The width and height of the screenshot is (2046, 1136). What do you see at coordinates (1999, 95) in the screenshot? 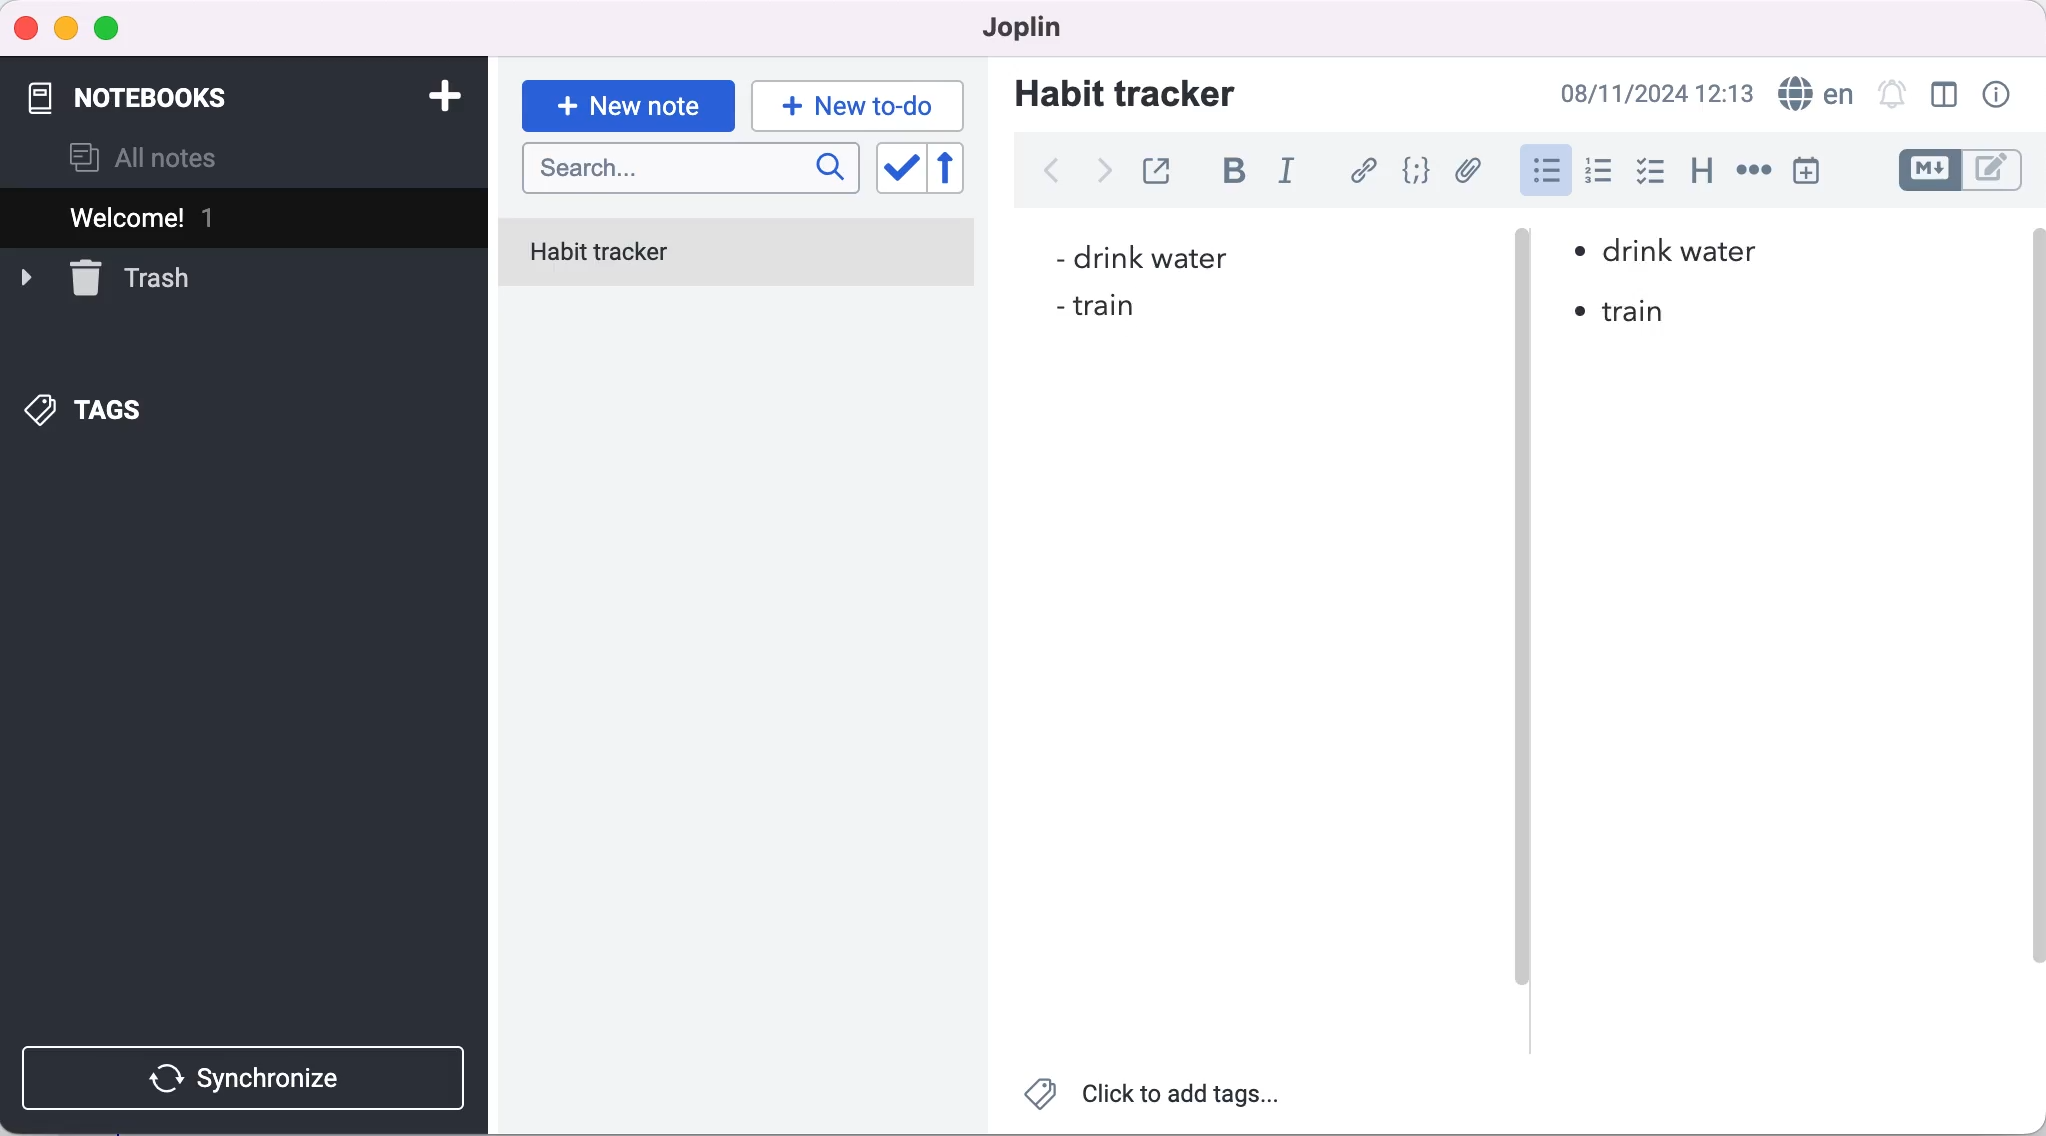
I see `note properties` at bounding box center [1999, 95].